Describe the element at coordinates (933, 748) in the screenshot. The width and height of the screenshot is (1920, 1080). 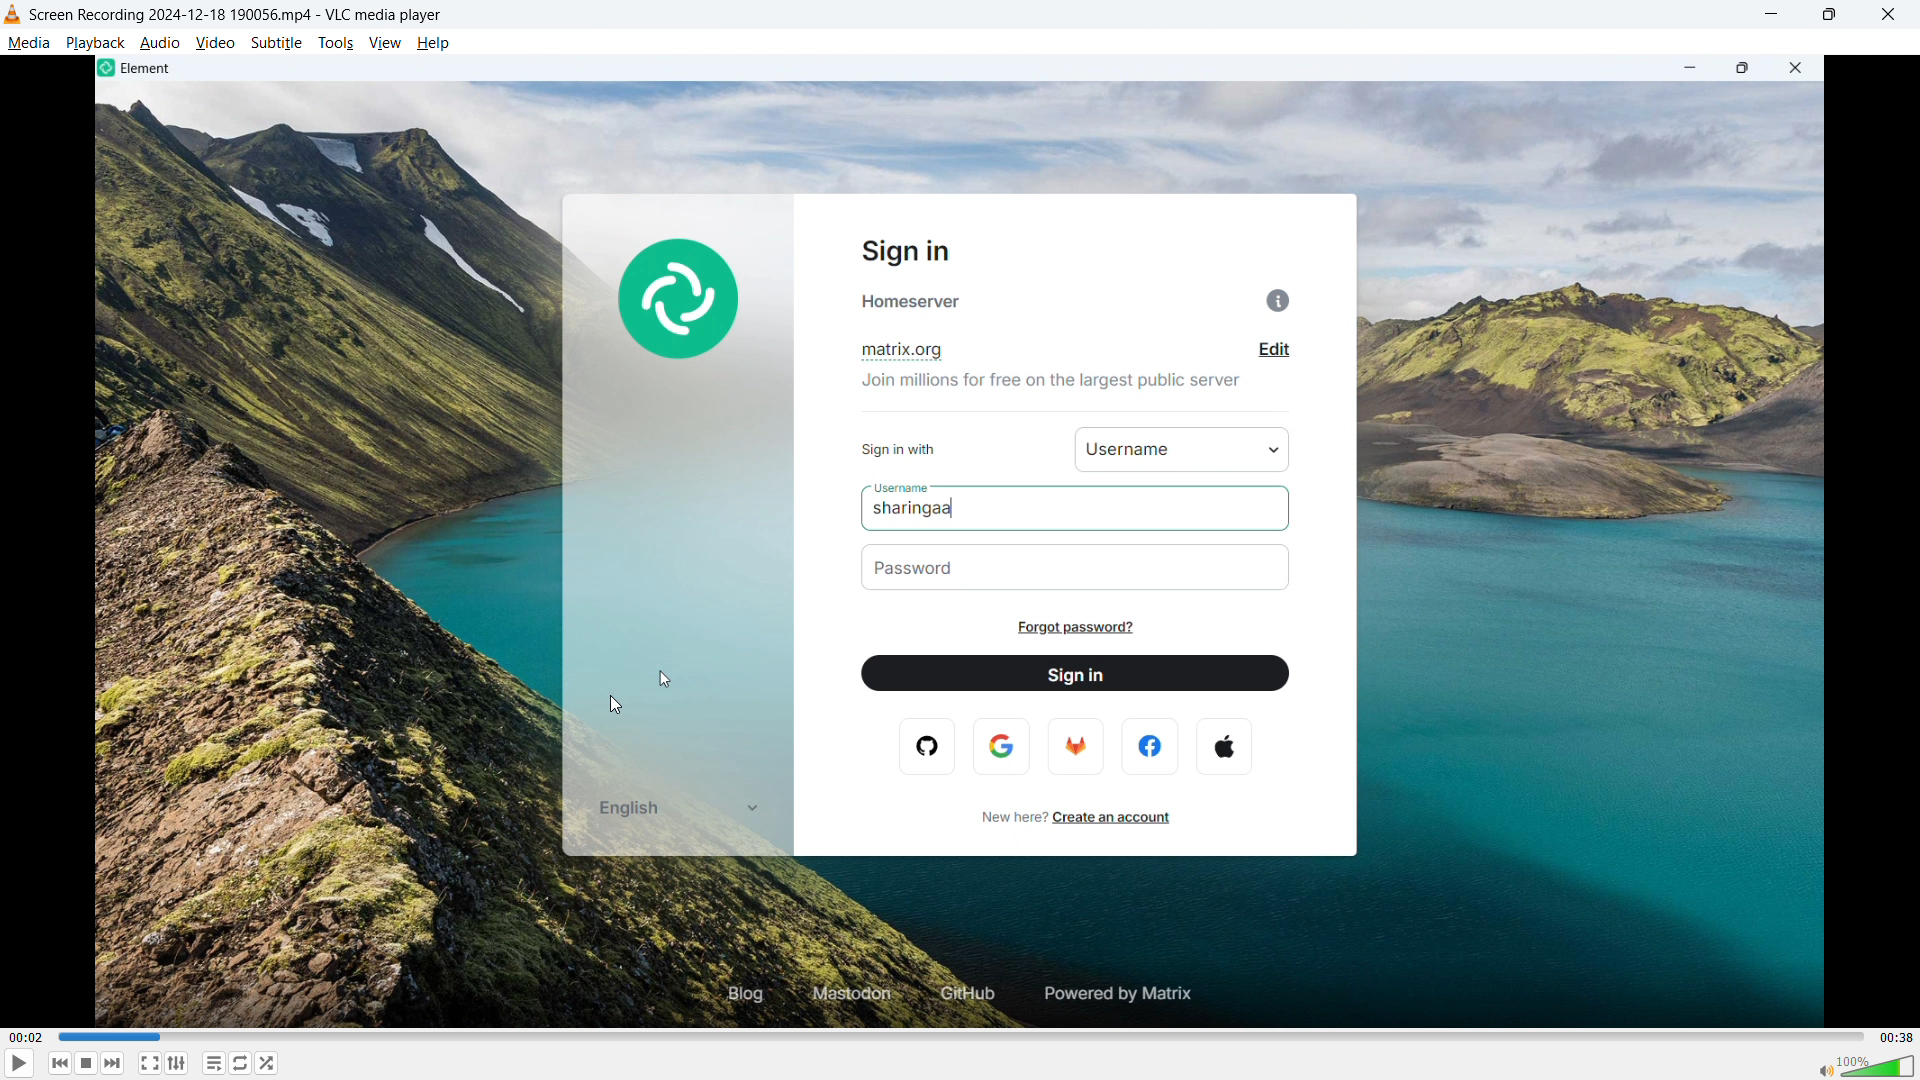
I see `Github` at that location.